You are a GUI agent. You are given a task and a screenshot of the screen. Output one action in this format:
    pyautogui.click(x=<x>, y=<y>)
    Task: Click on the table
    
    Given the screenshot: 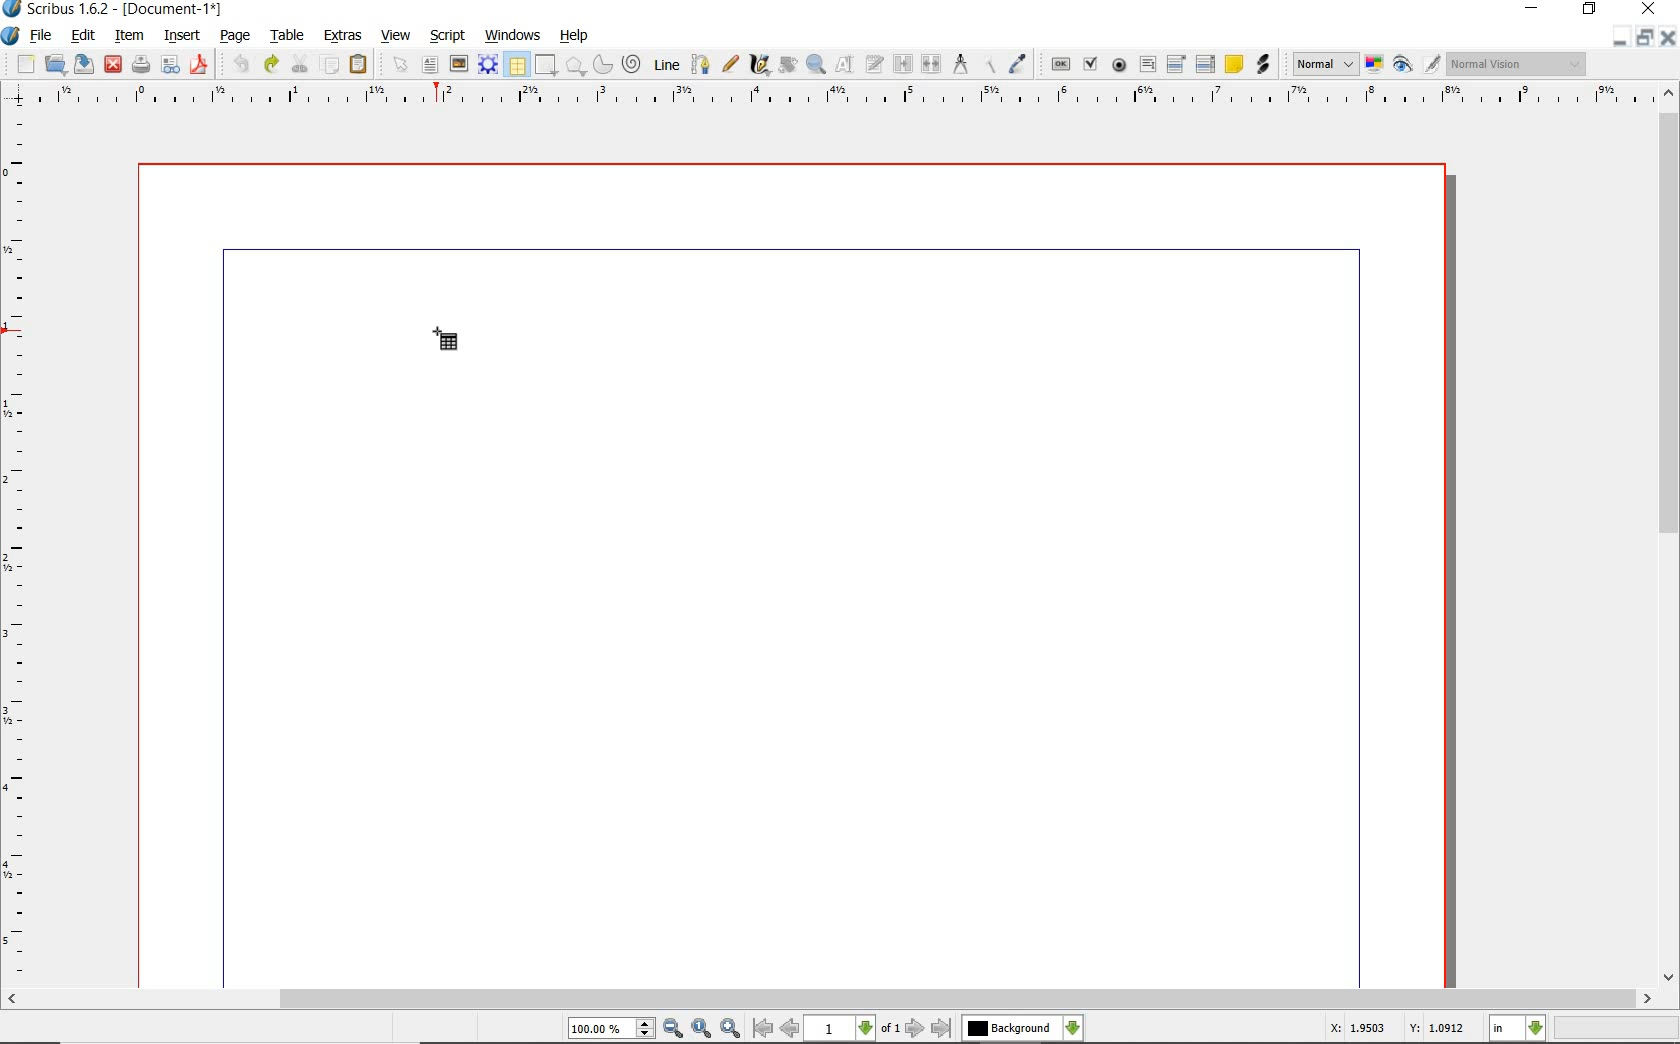 What is the action you would take?
    pyautogui.click(x=289, y=37)
    